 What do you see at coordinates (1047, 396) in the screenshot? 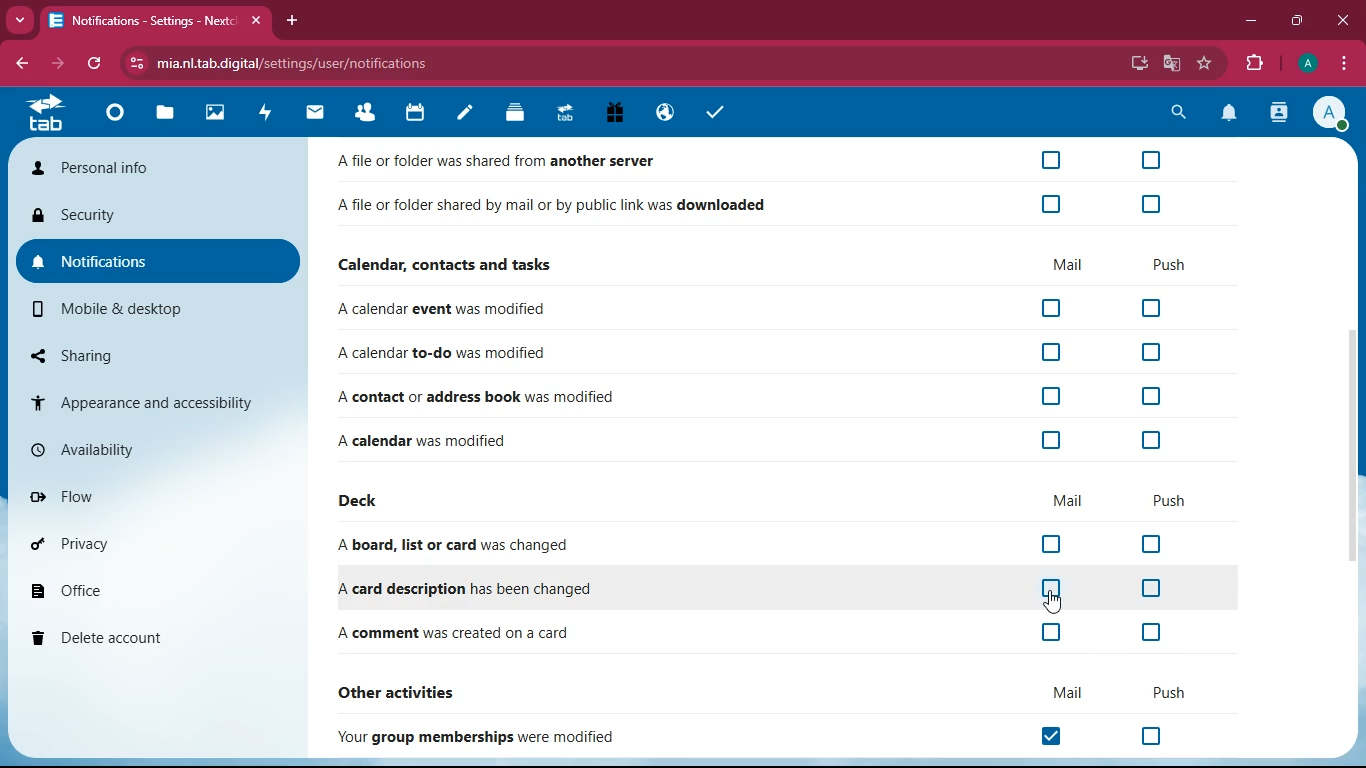
I see `off` at bounding box center [1047, 396].